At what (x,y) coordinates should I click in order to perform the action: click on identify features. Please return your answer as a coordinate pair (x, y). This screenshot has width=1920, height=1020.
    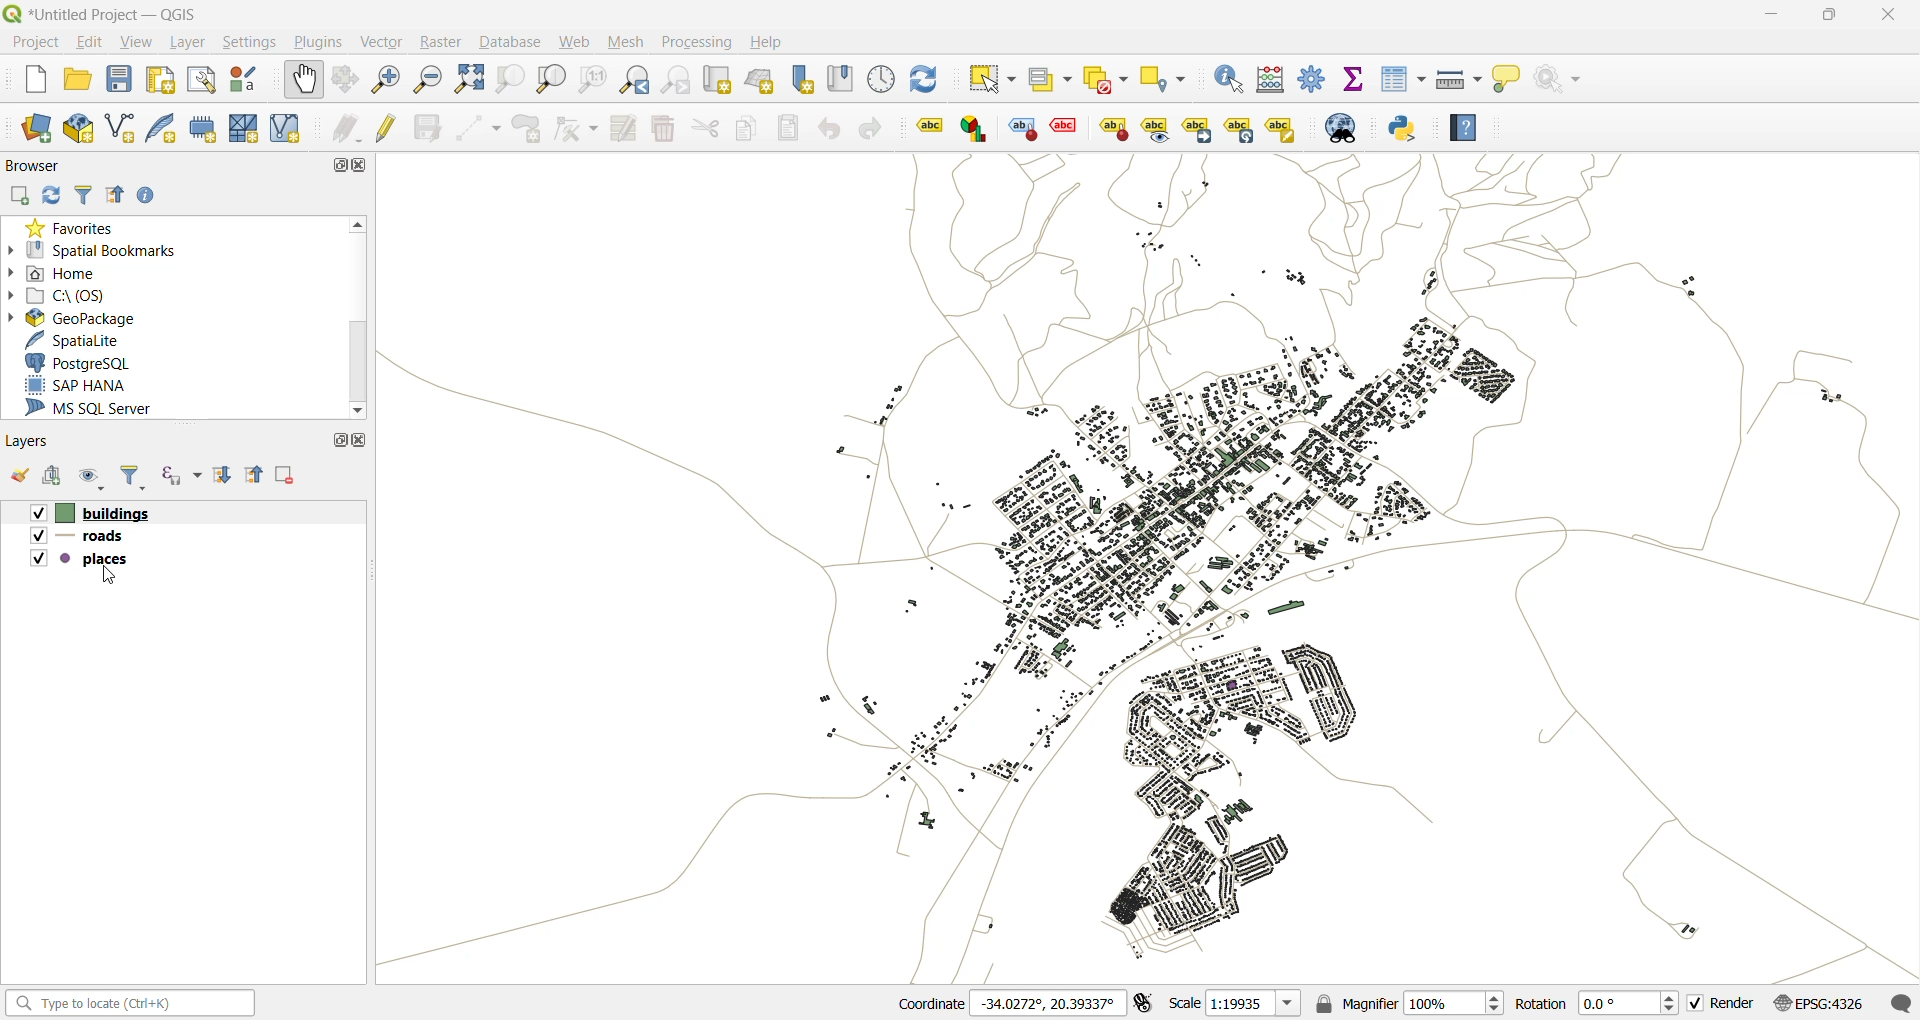
    Looking at the image, I should click on (1230, 77).